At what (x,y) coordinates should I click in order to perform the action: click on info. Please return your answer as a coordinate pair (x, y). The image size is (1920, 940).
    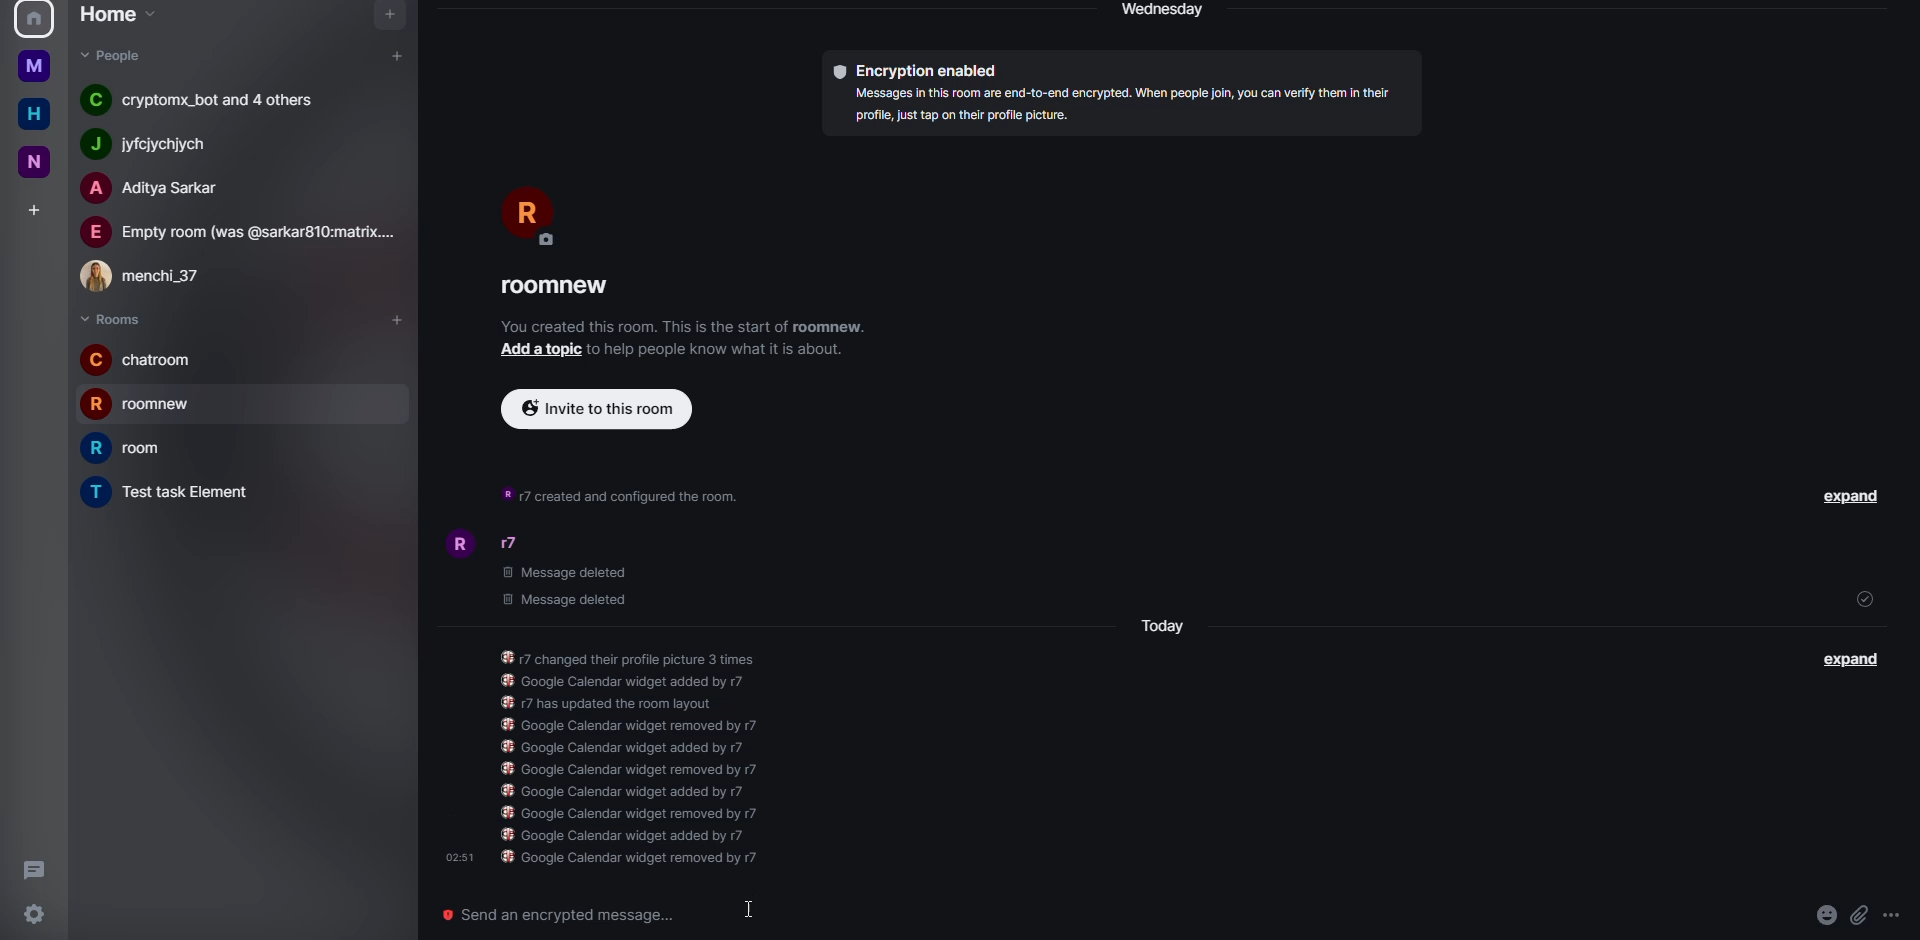
    Looking at the image, I should click on (685, 328).